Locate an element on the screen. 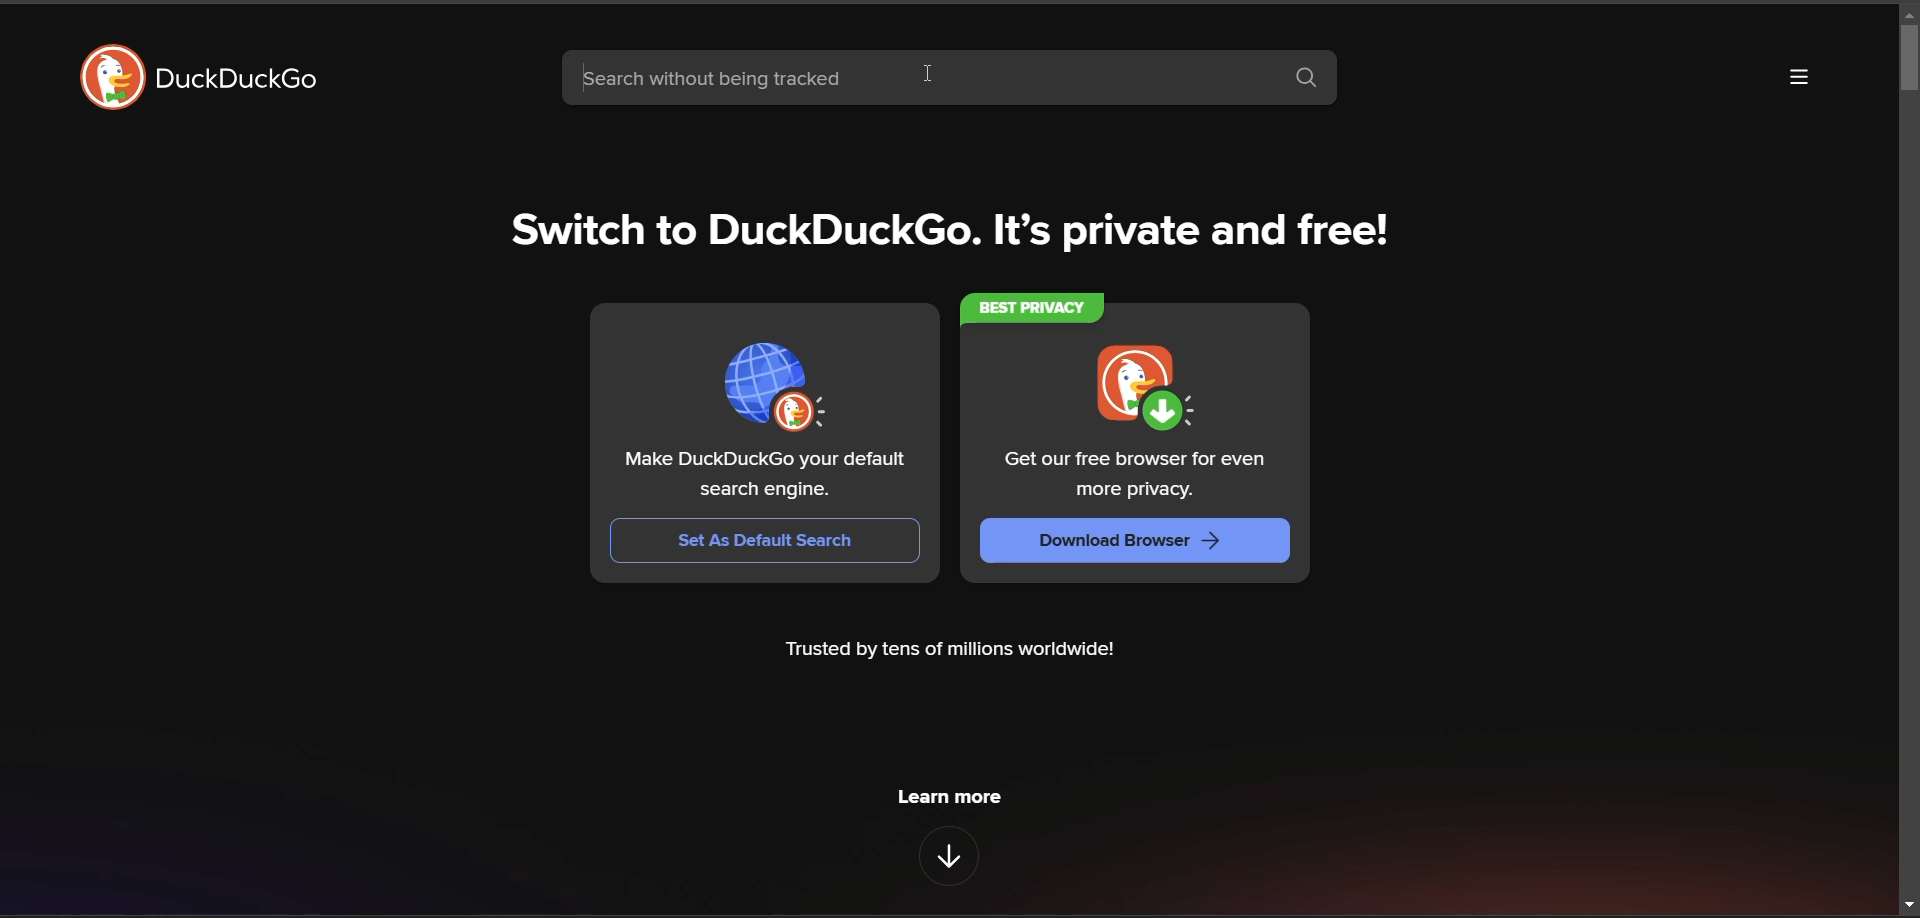 This screenshot has width=1920, height=918. downloader image is located at coordinates (1140, 384).